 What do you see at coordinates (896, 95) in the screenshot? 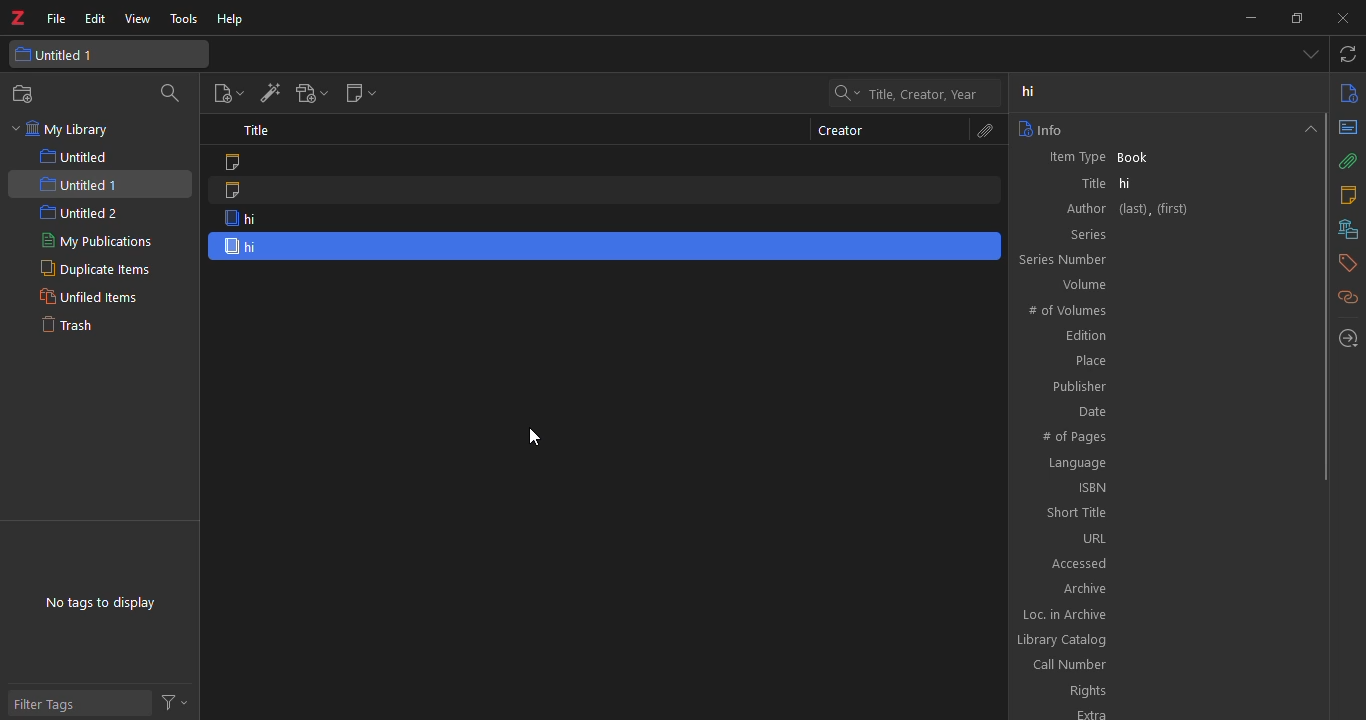
I see `search` at bounding box center [896, 95].